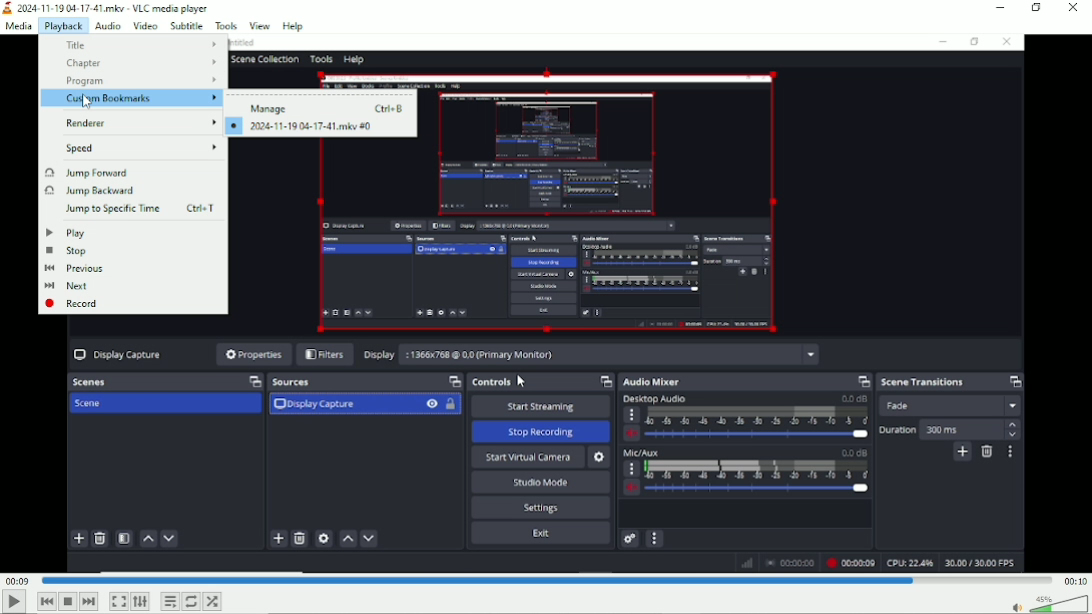 Image resolution: width=1092 pixels, height=614 pixels. What do you see at coordinates (141, 602) in the screenshot?
I see `show extended settings` at bounding box center [141, 602].